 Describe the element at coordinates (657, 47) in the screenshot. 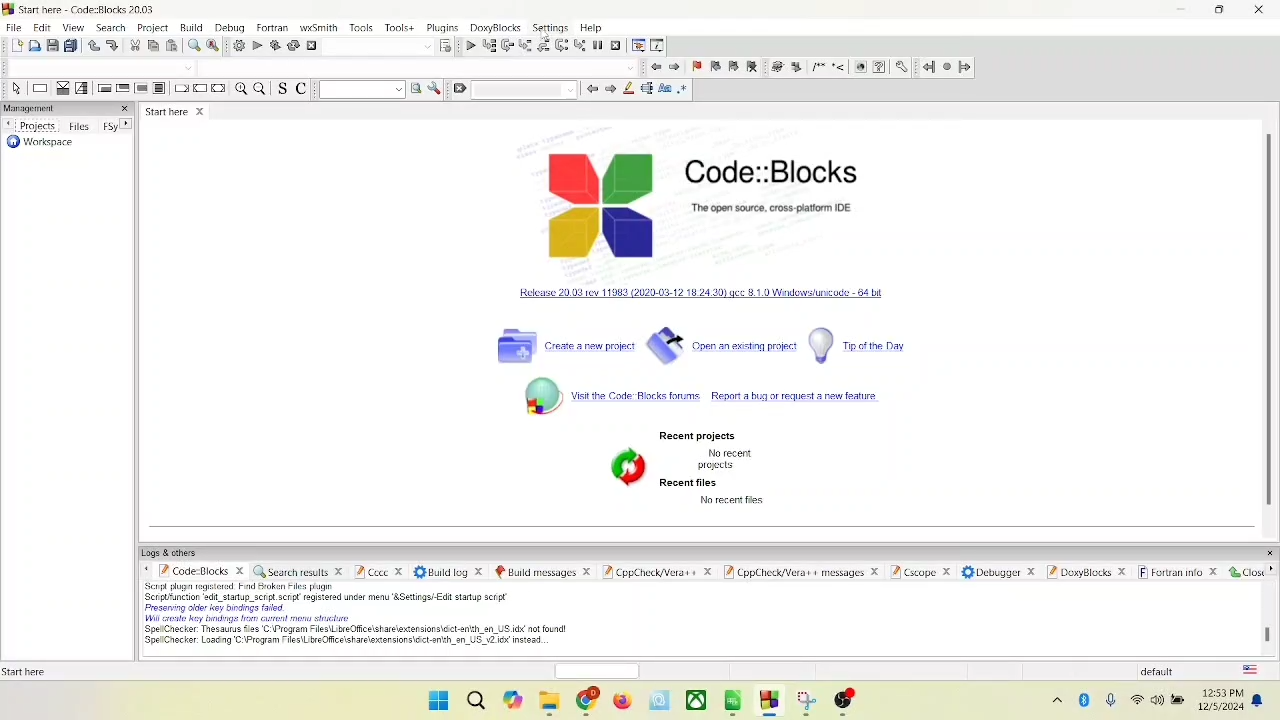

I see `various info` at that location.